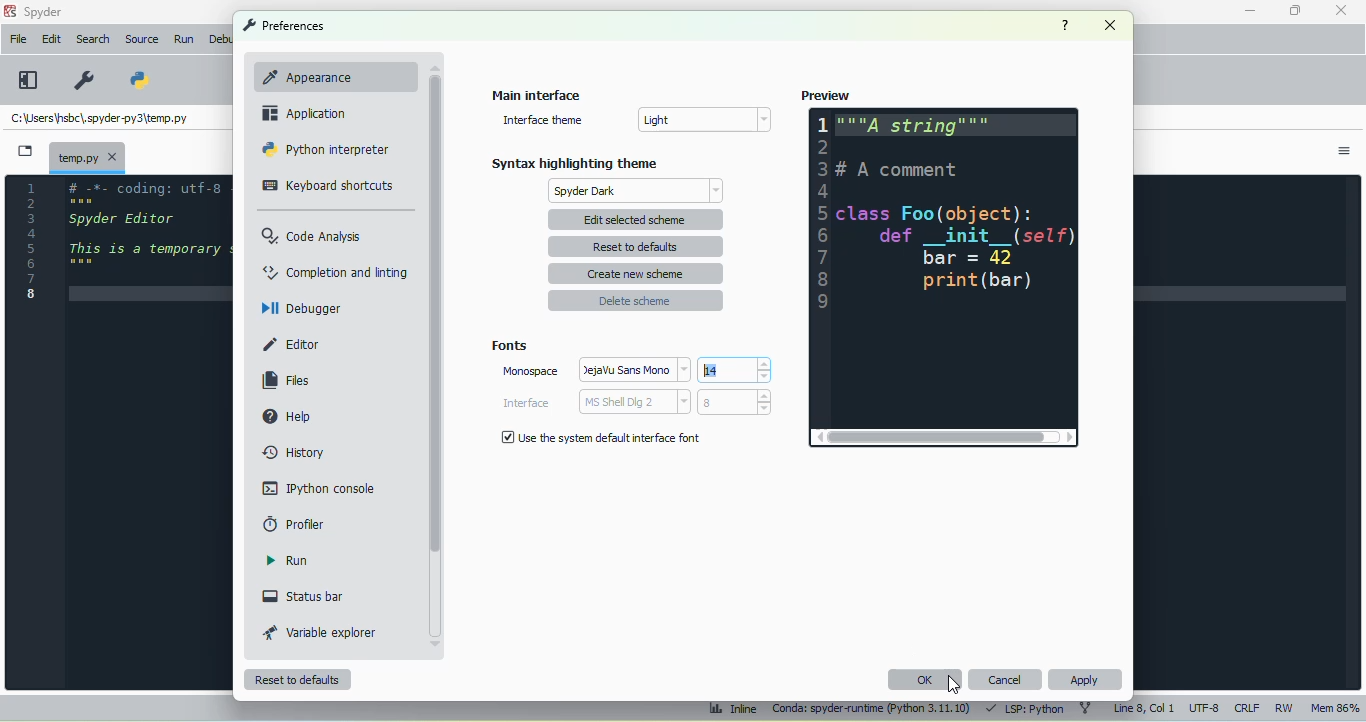  I want to click on UTF-8, so click(1205, 707).